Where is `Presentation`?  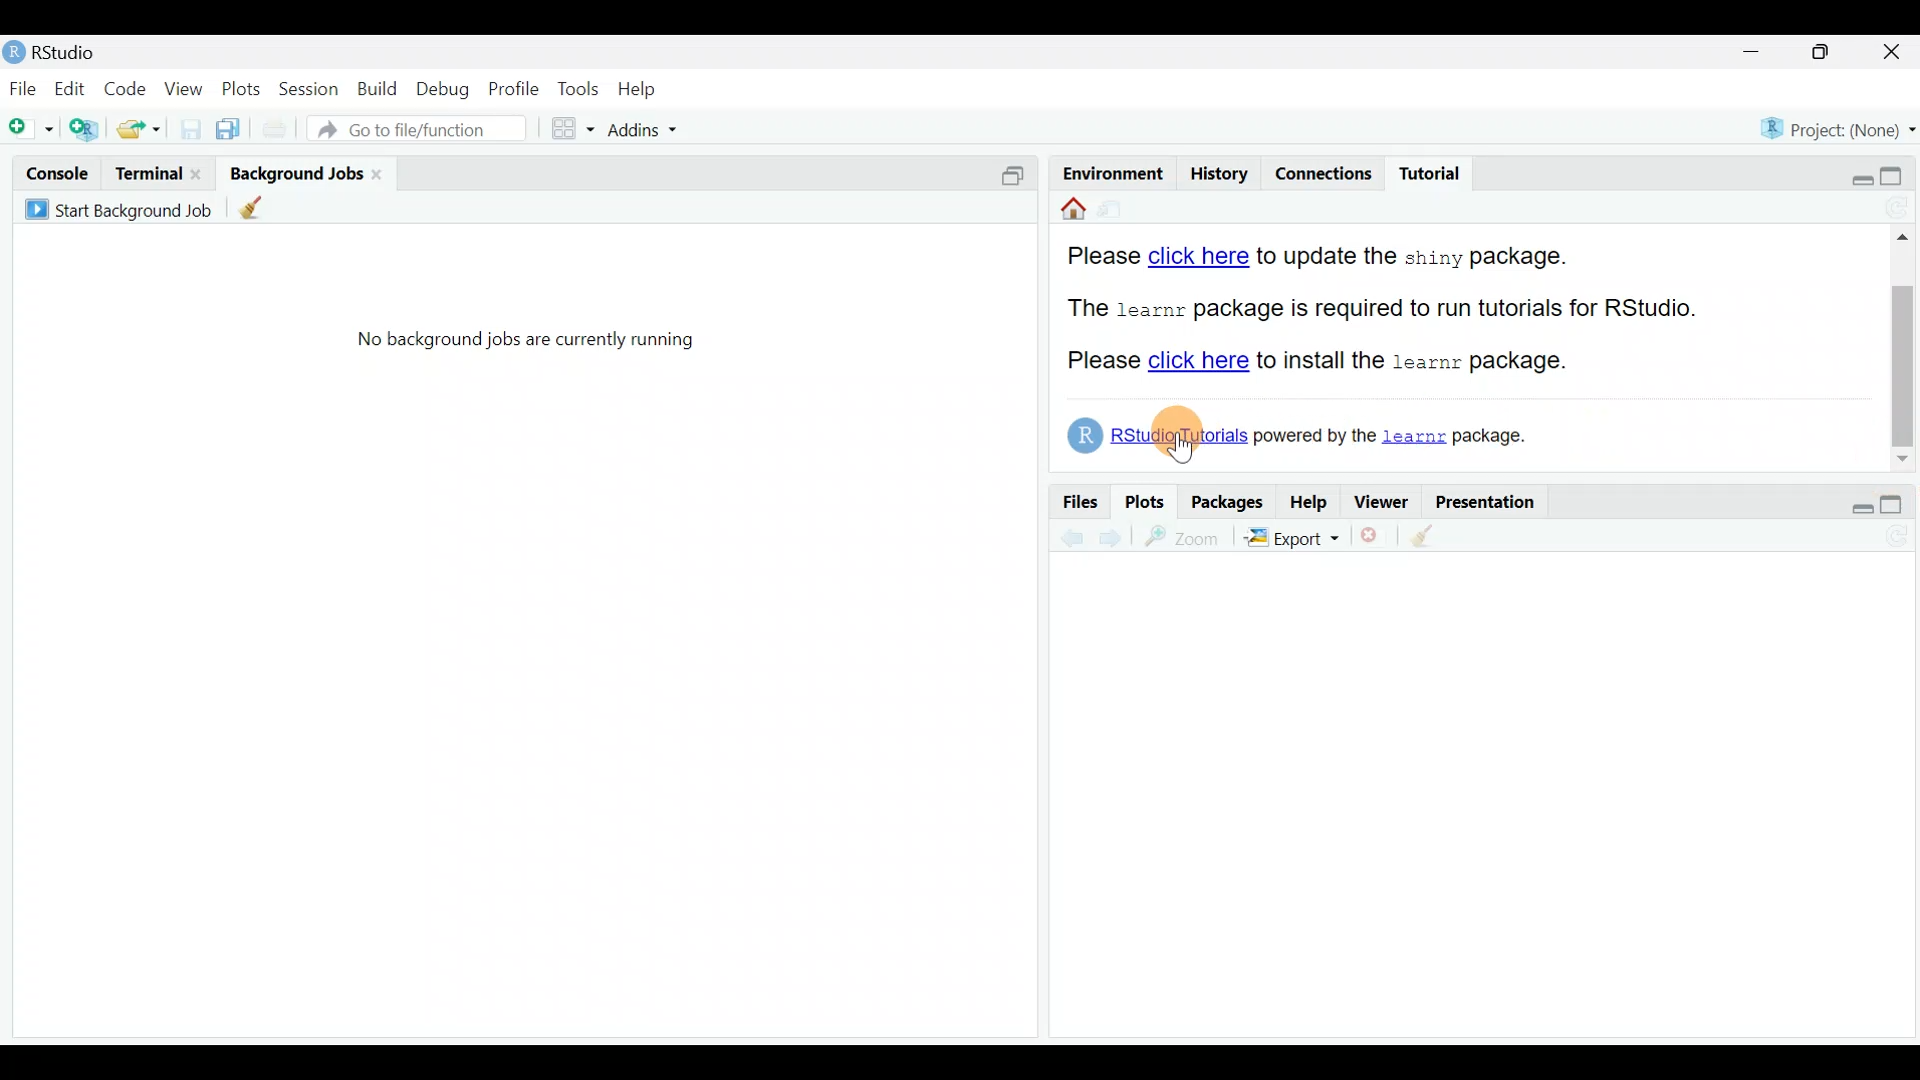
Presentation is located at coordinates (1495, 501).